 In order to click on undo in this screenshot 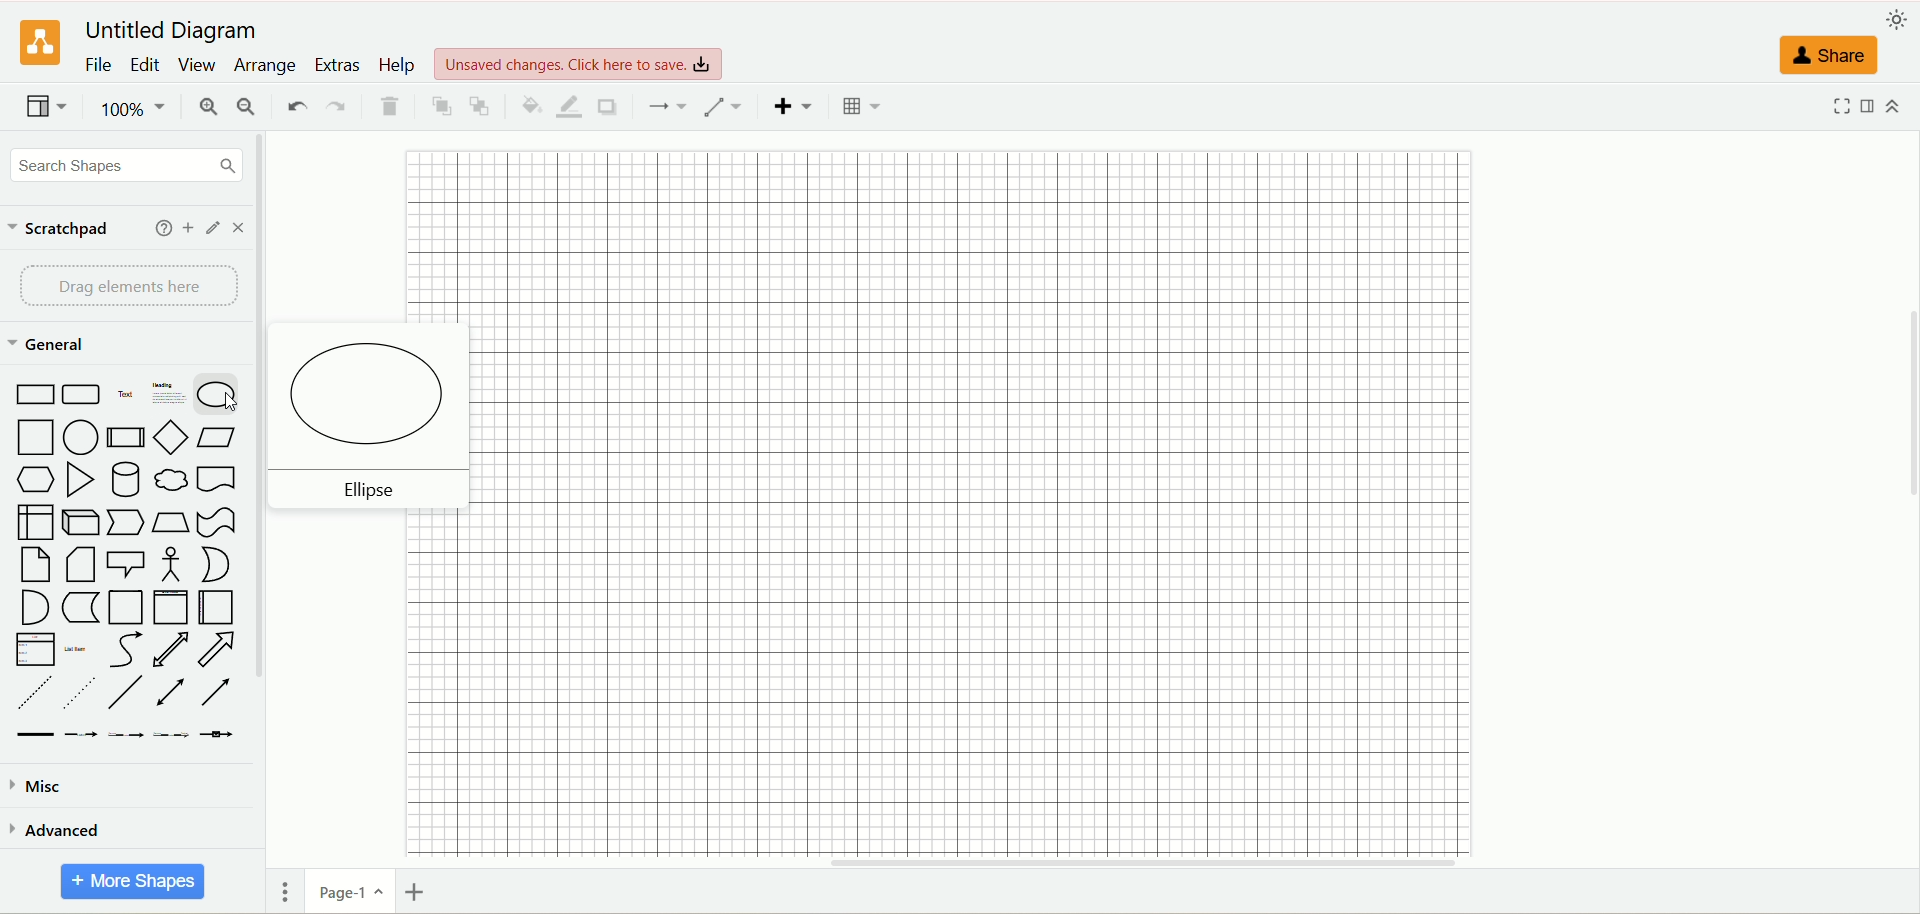, I will do `click(298, 104)`.